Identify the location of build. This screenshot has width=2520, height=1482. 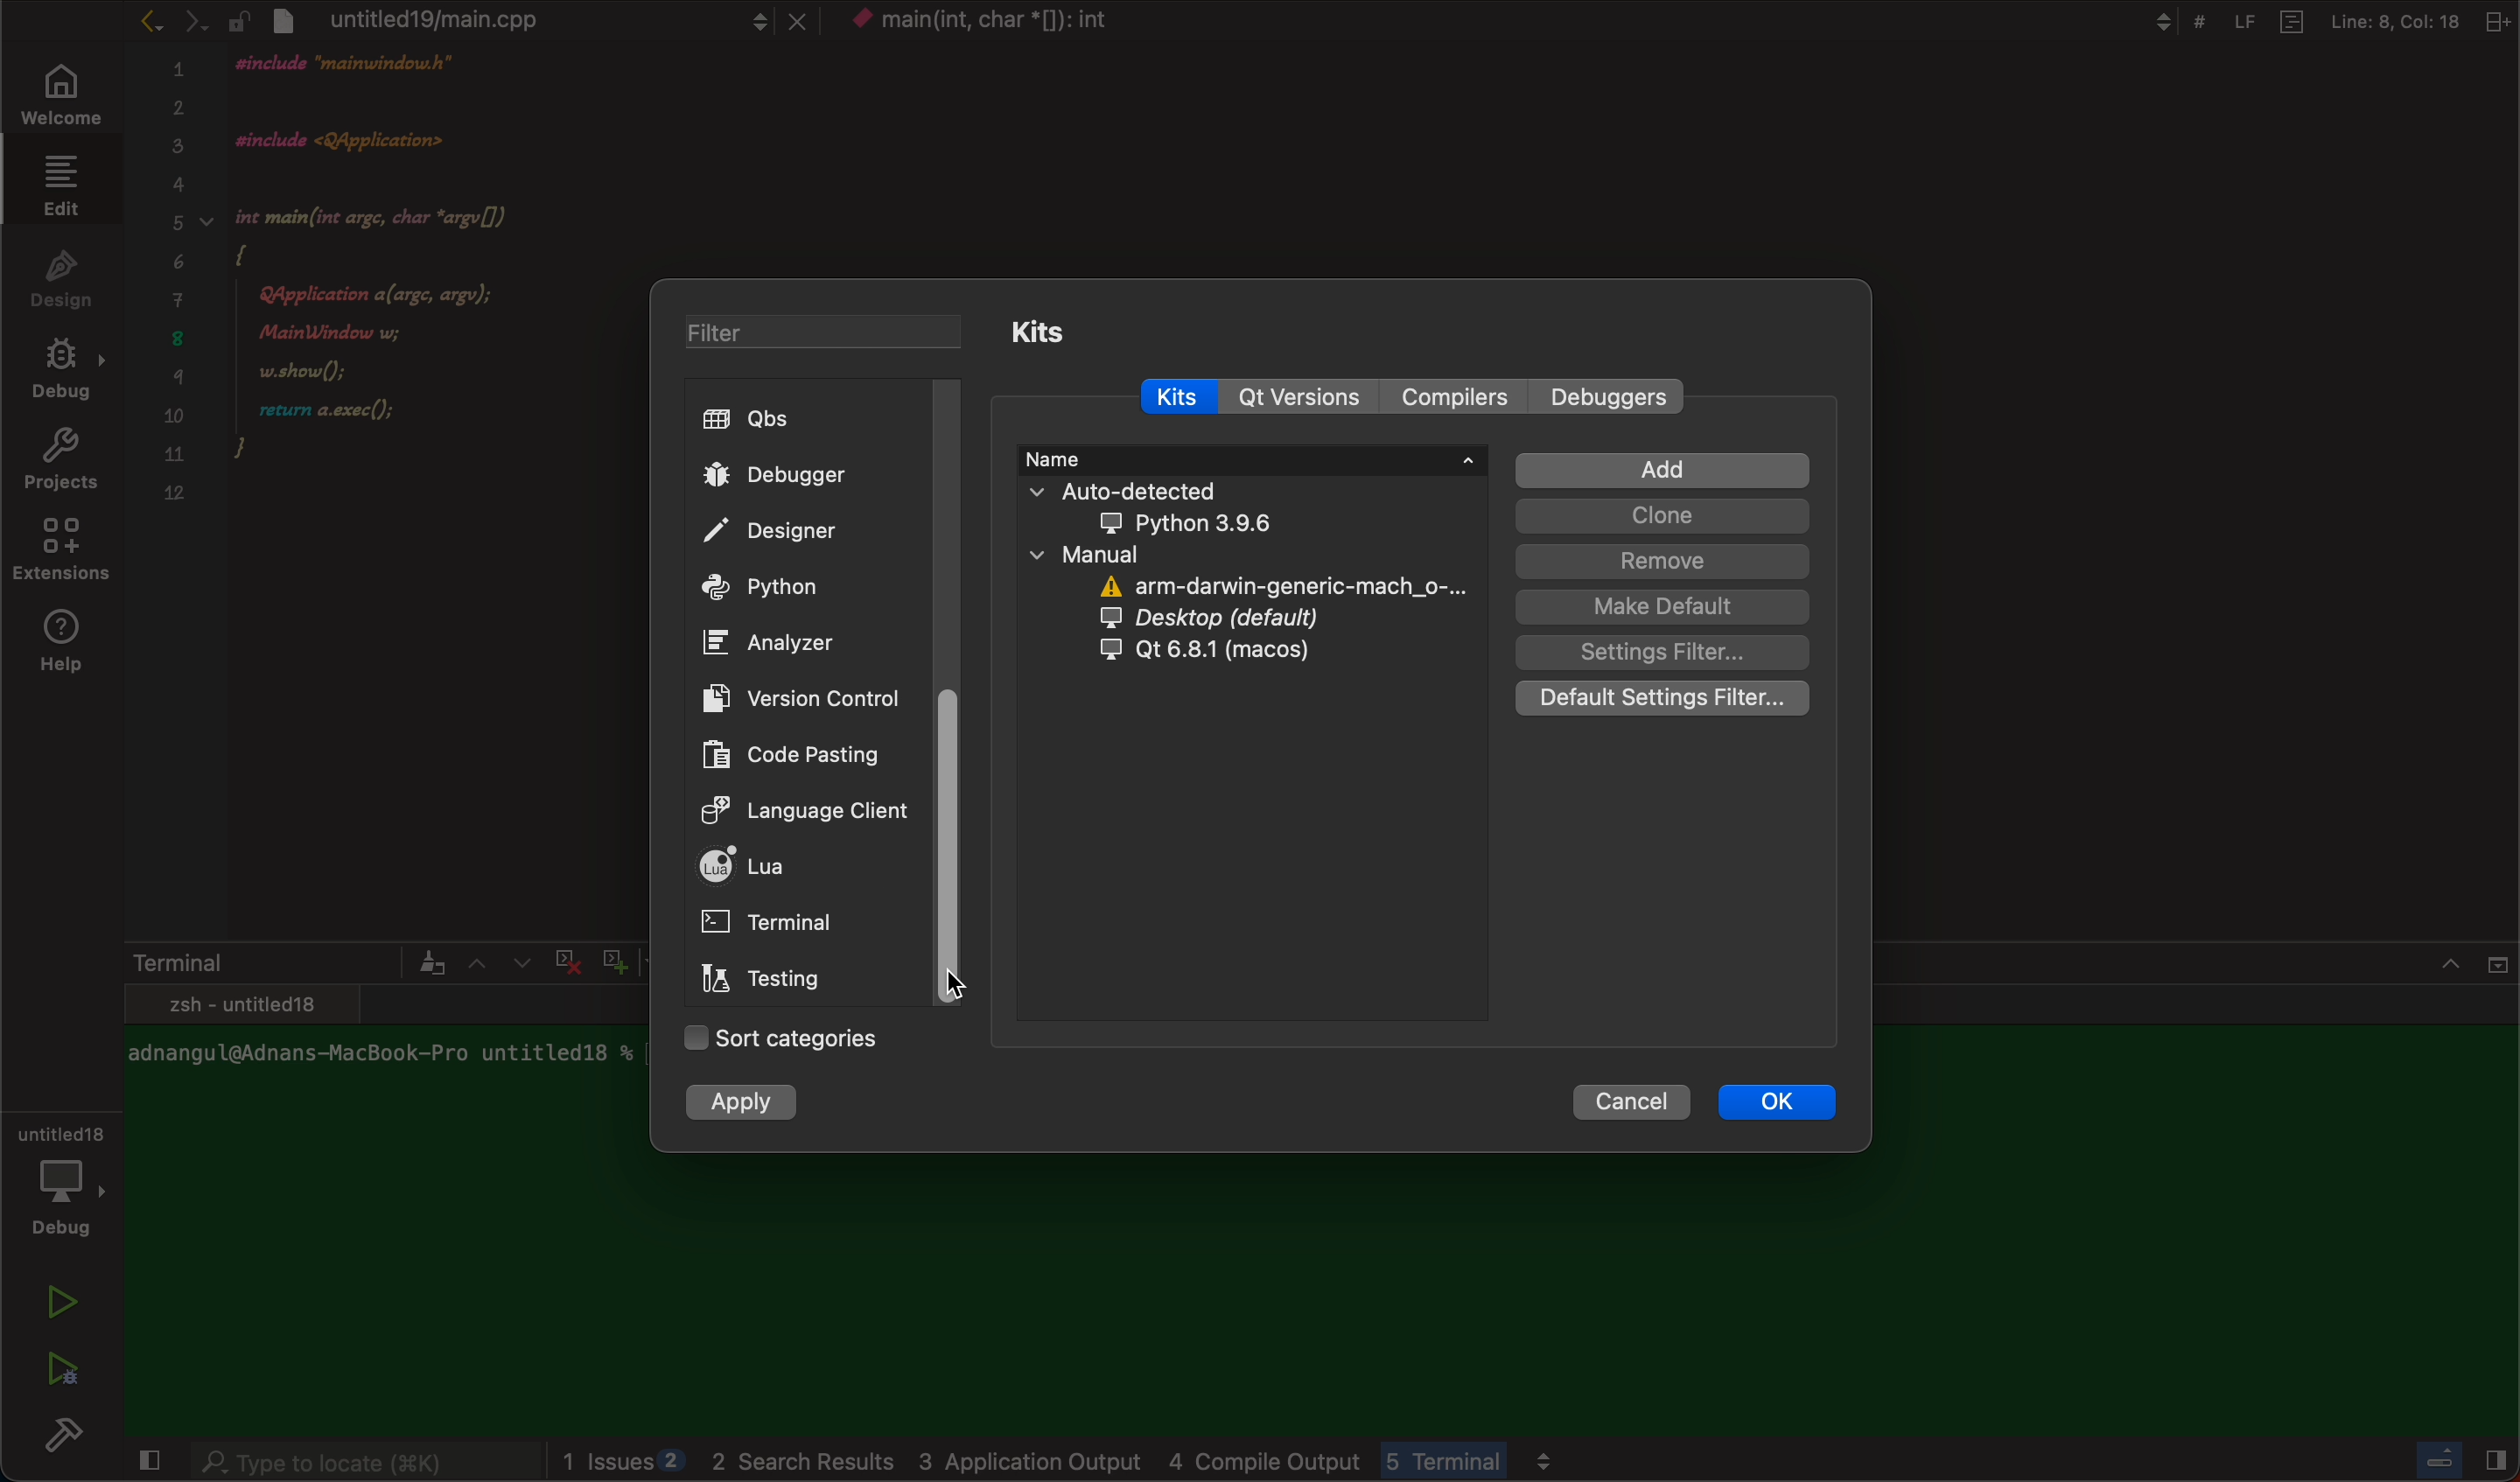
(70, 1440).